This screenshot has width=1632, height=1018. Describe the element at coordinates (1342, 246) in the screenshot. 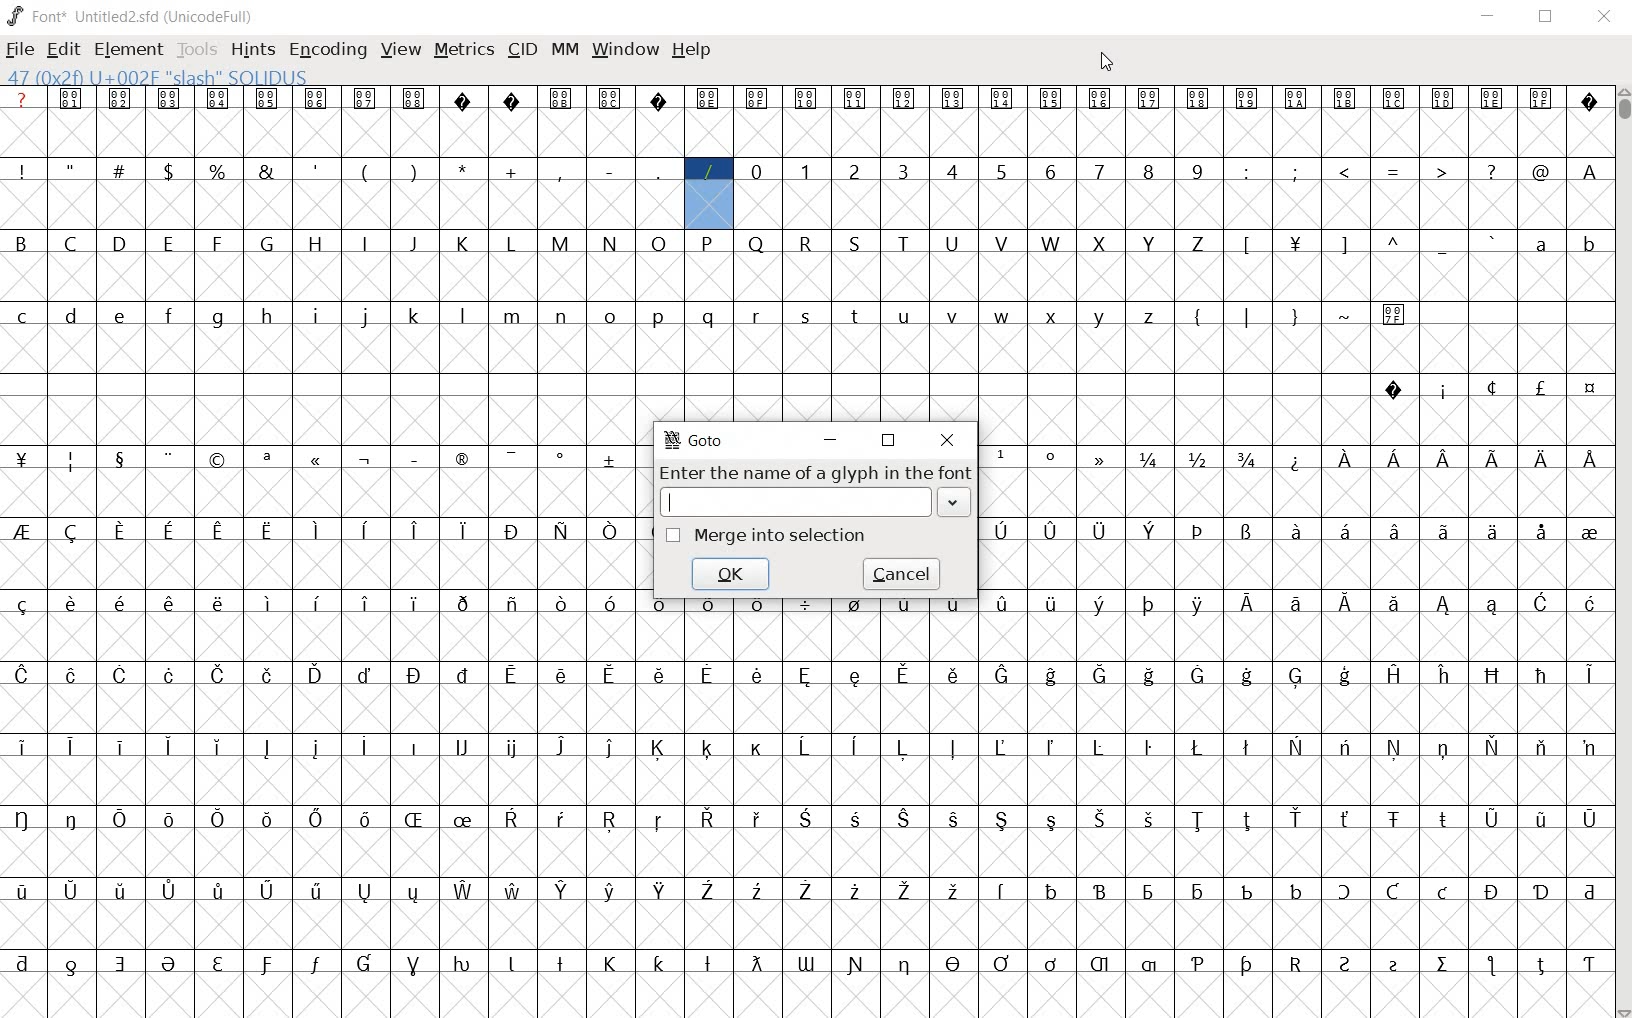

I see `glyph` at that location.